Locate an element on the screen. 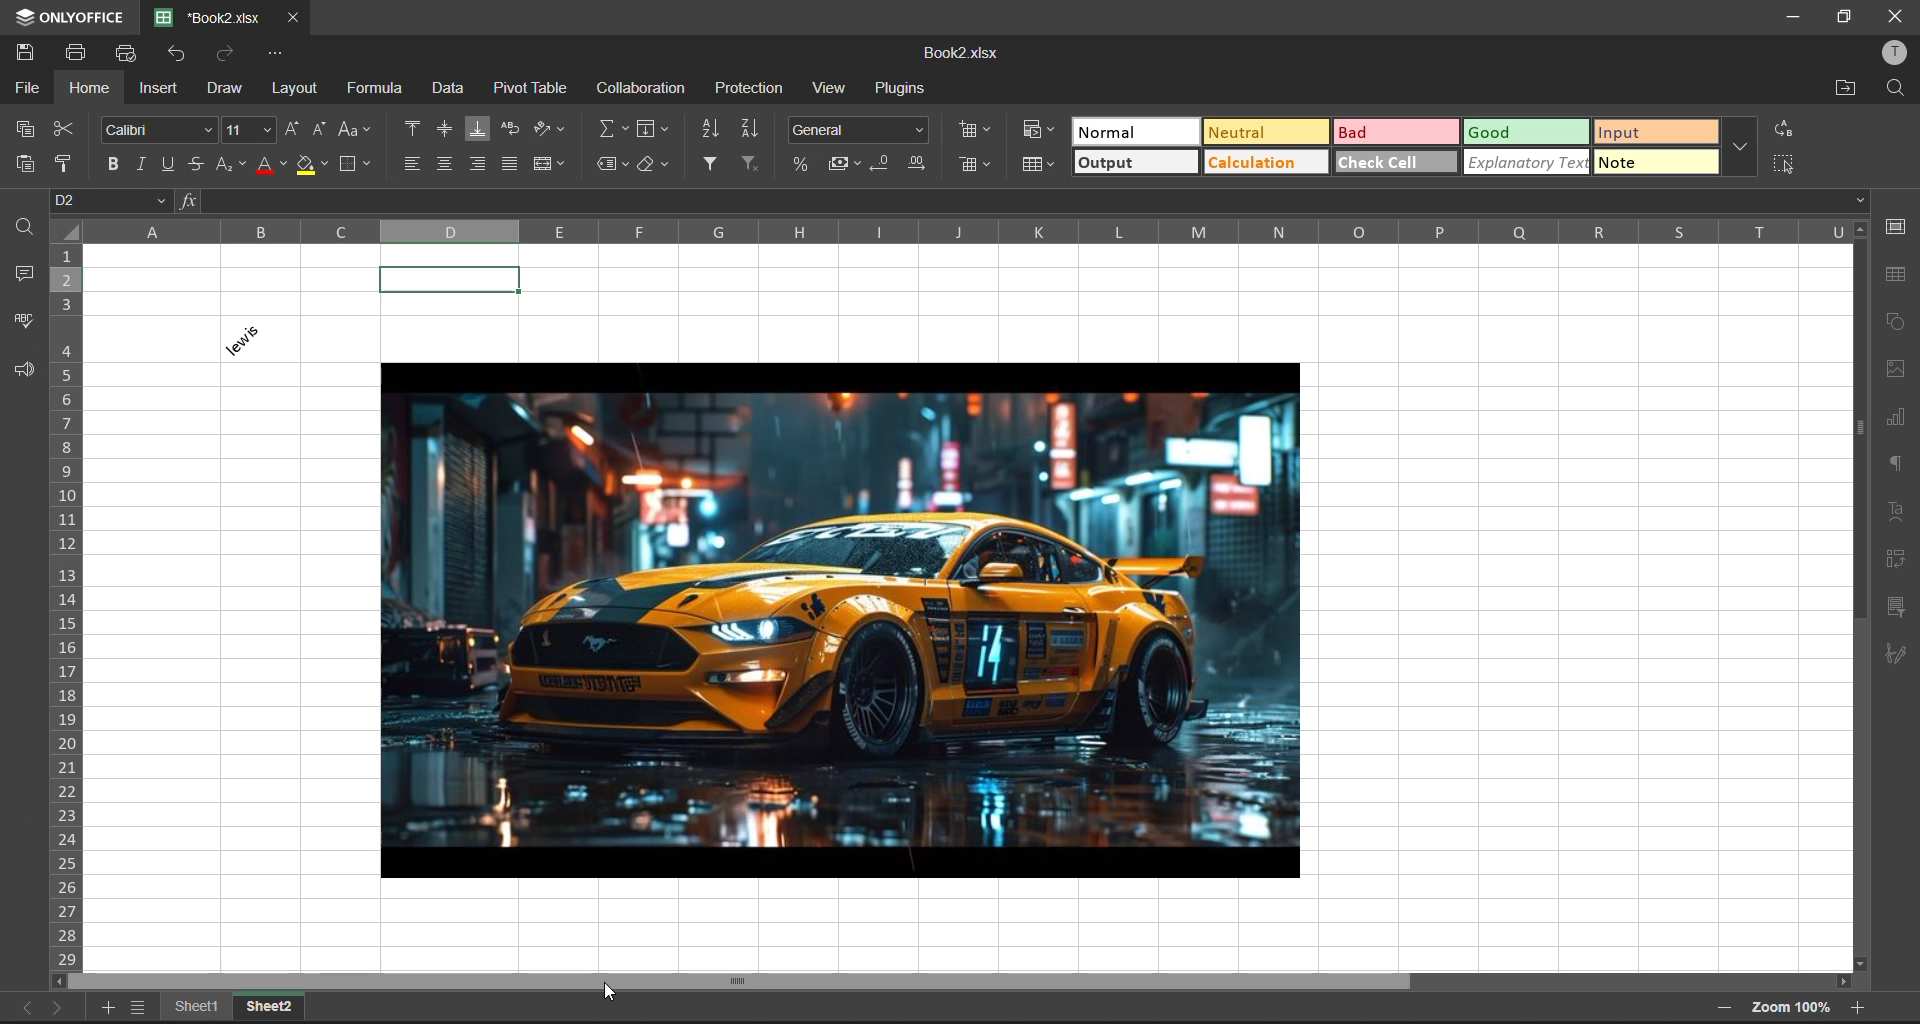  cursor is located at coordinates (605, 994).